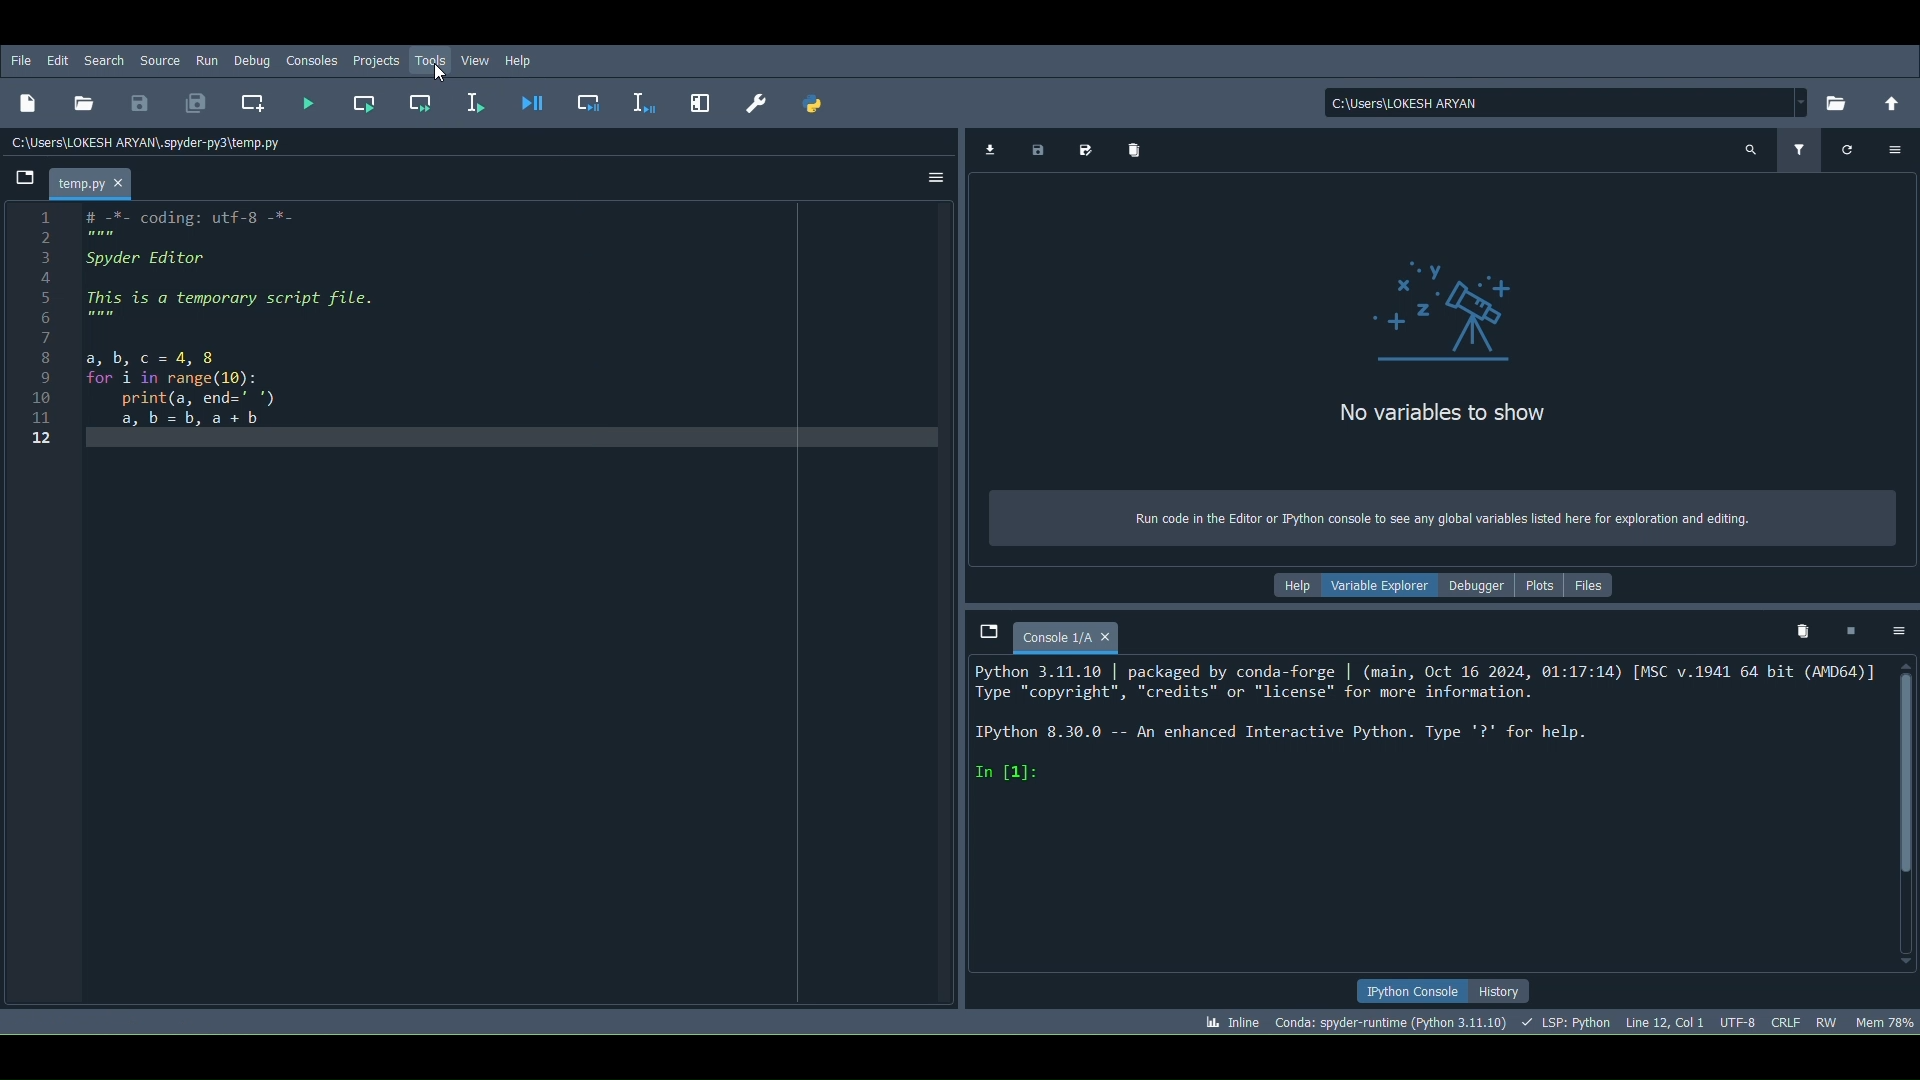  Describe the element at coordinates (1035, 146) in the screenshot. I see `Save data` at that location.